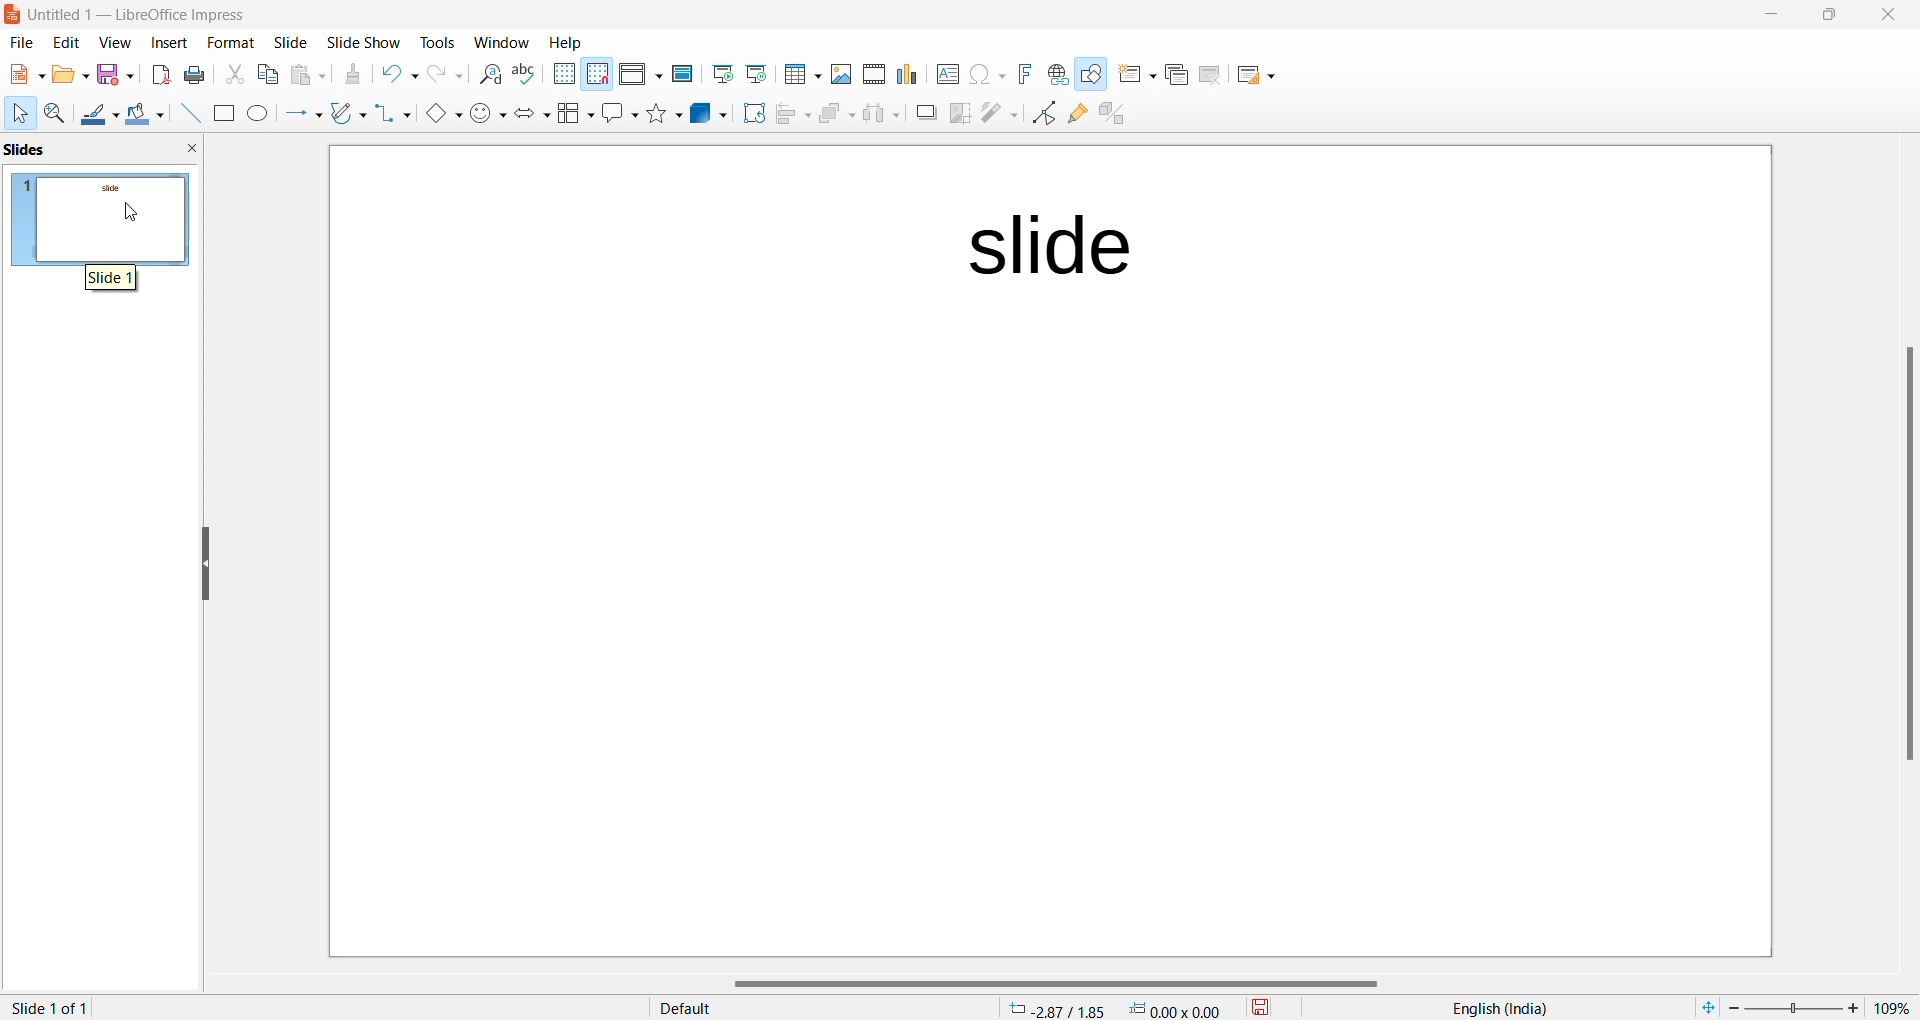 This screenshot has width=1920, height=1020. What do you see at coordinates (1180, 1009) in the screenshot?
I see `dimension 0.00*0.00` at bounding box center [1180, 1009].